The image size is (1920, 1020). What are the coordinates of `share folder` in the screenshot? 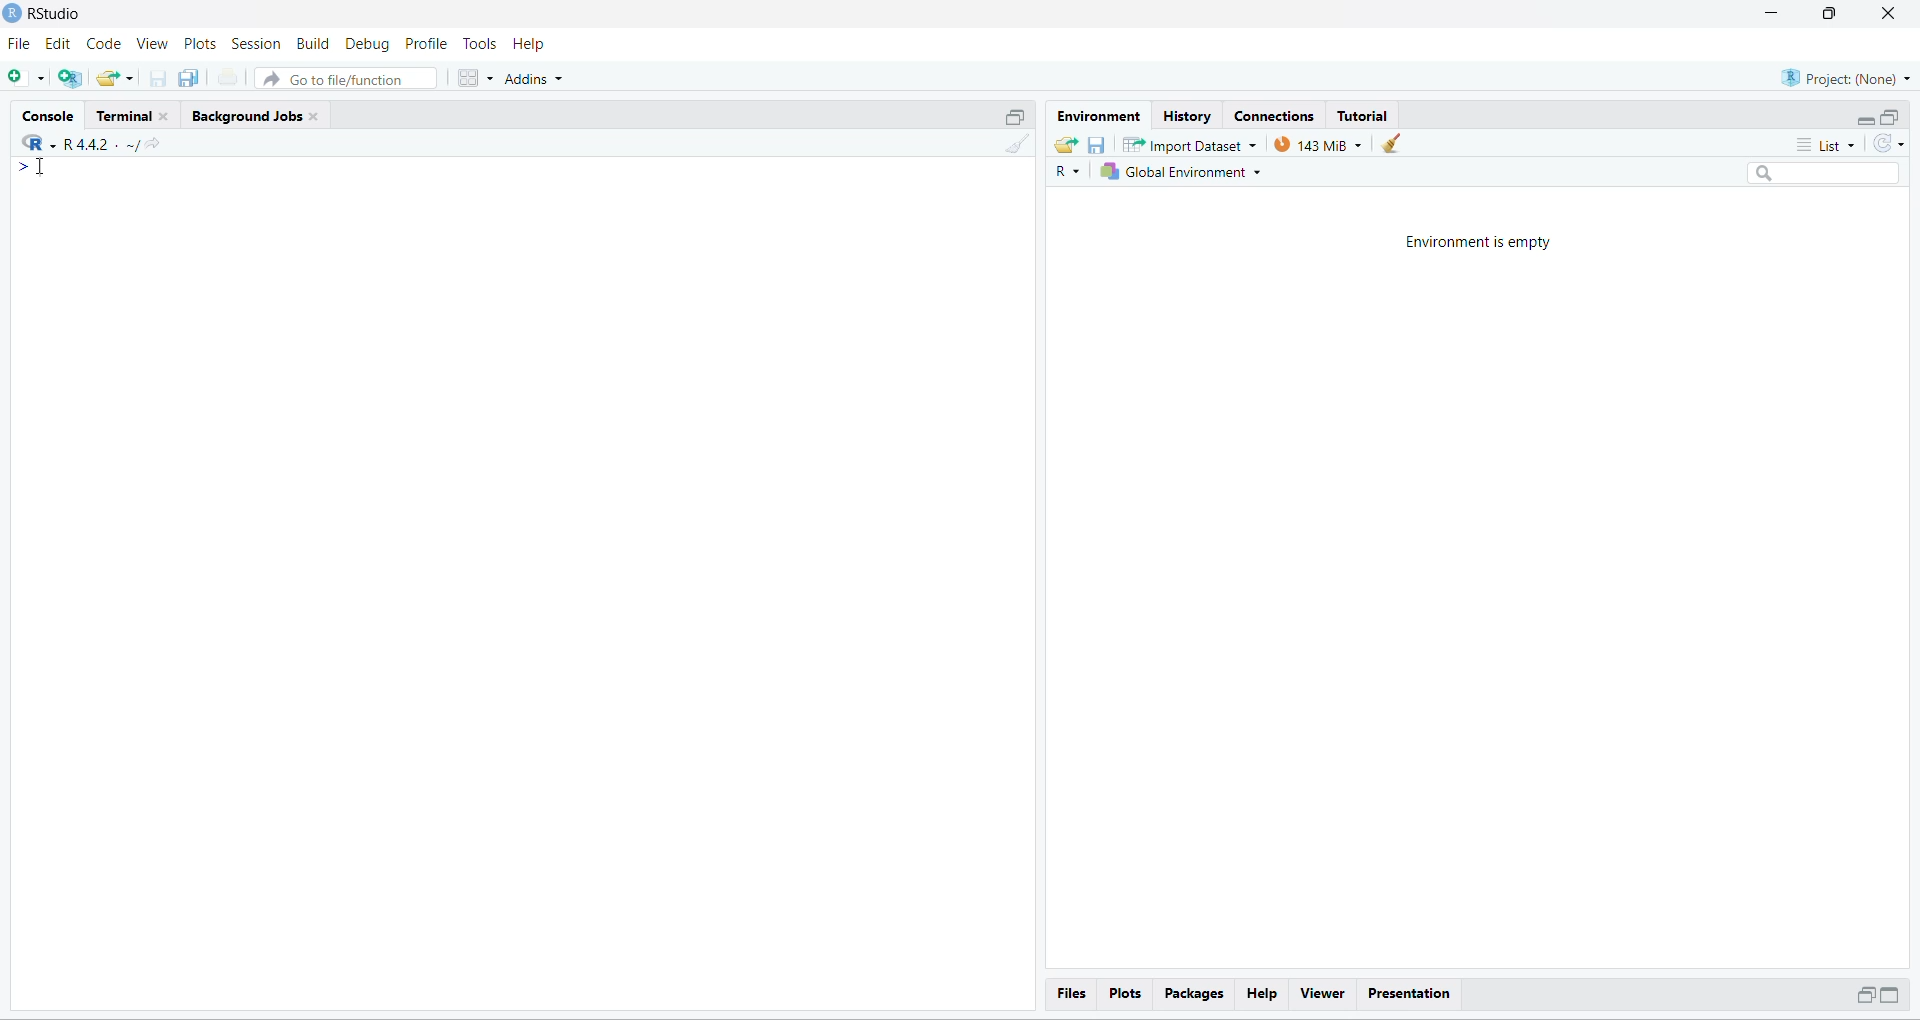 It's located at (1066, 146).